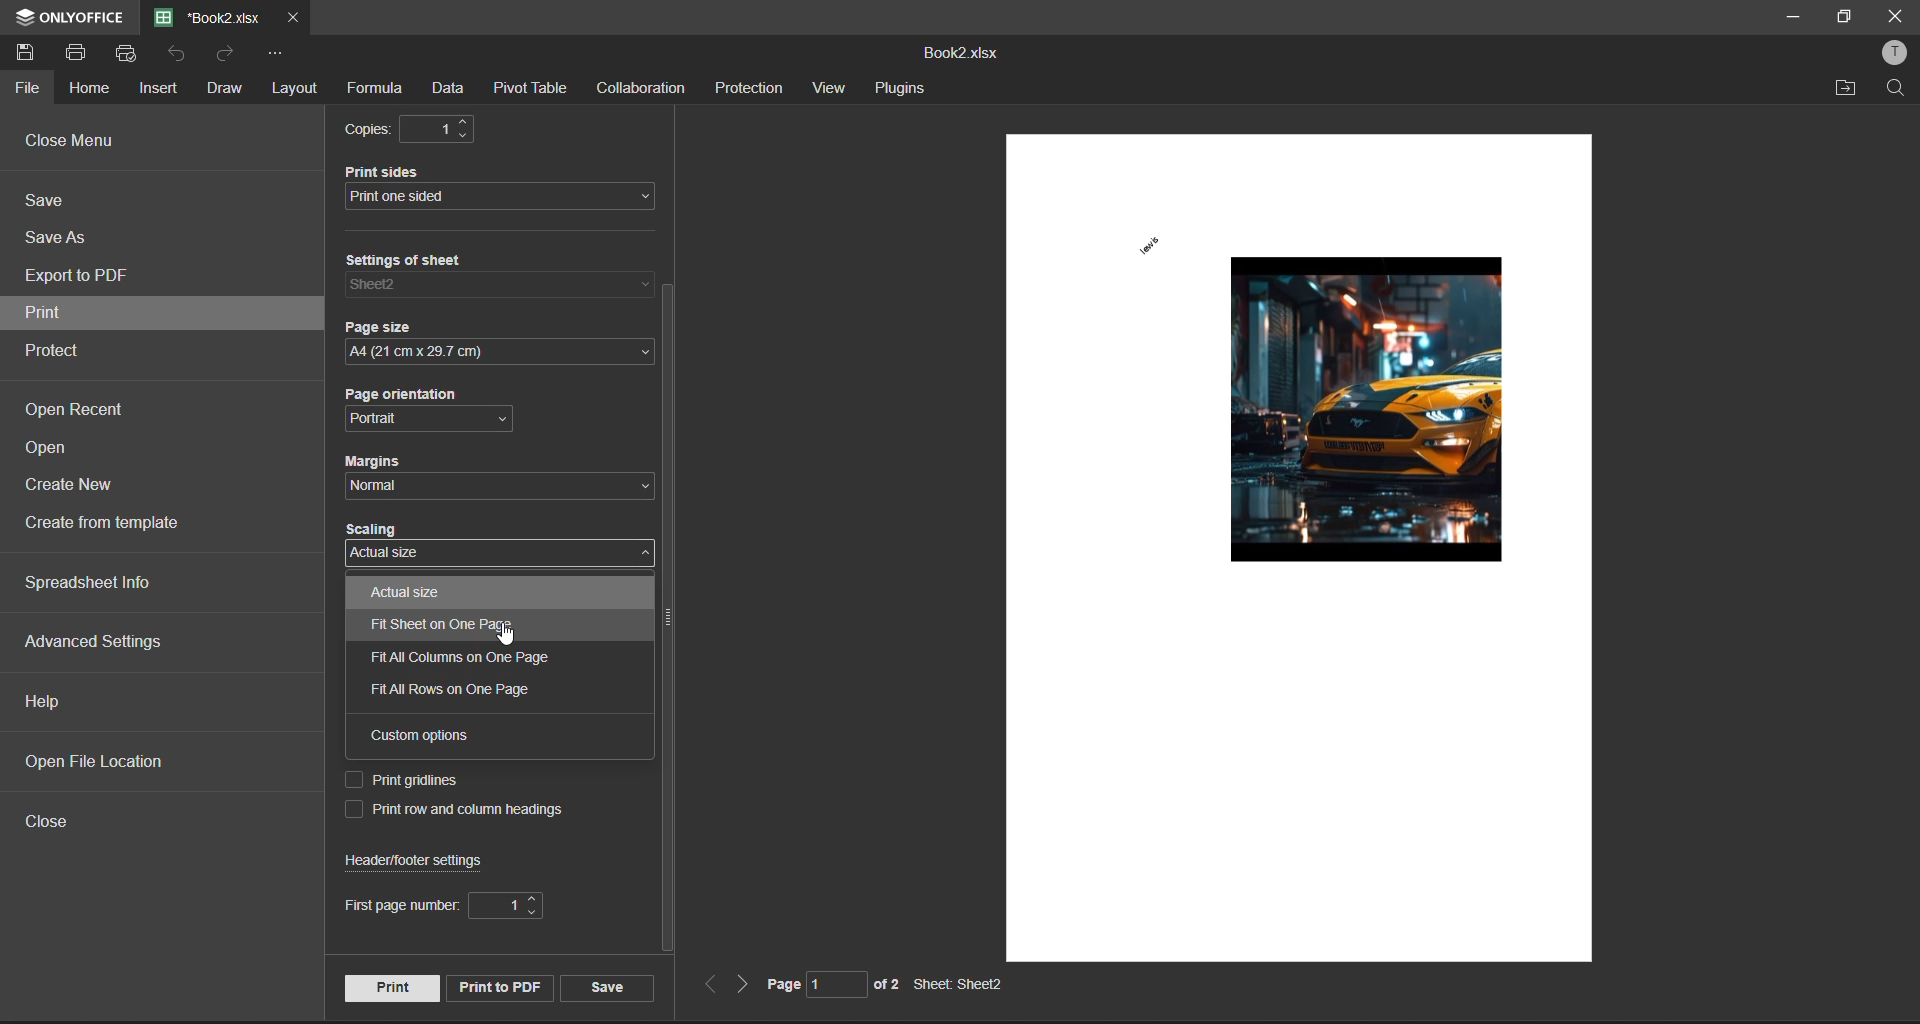 This screenshot has height=1024, width=1920. What do you see at coordinates (161, 89) in the screenshot?
I see `insert` at bounding box center [161, 89].